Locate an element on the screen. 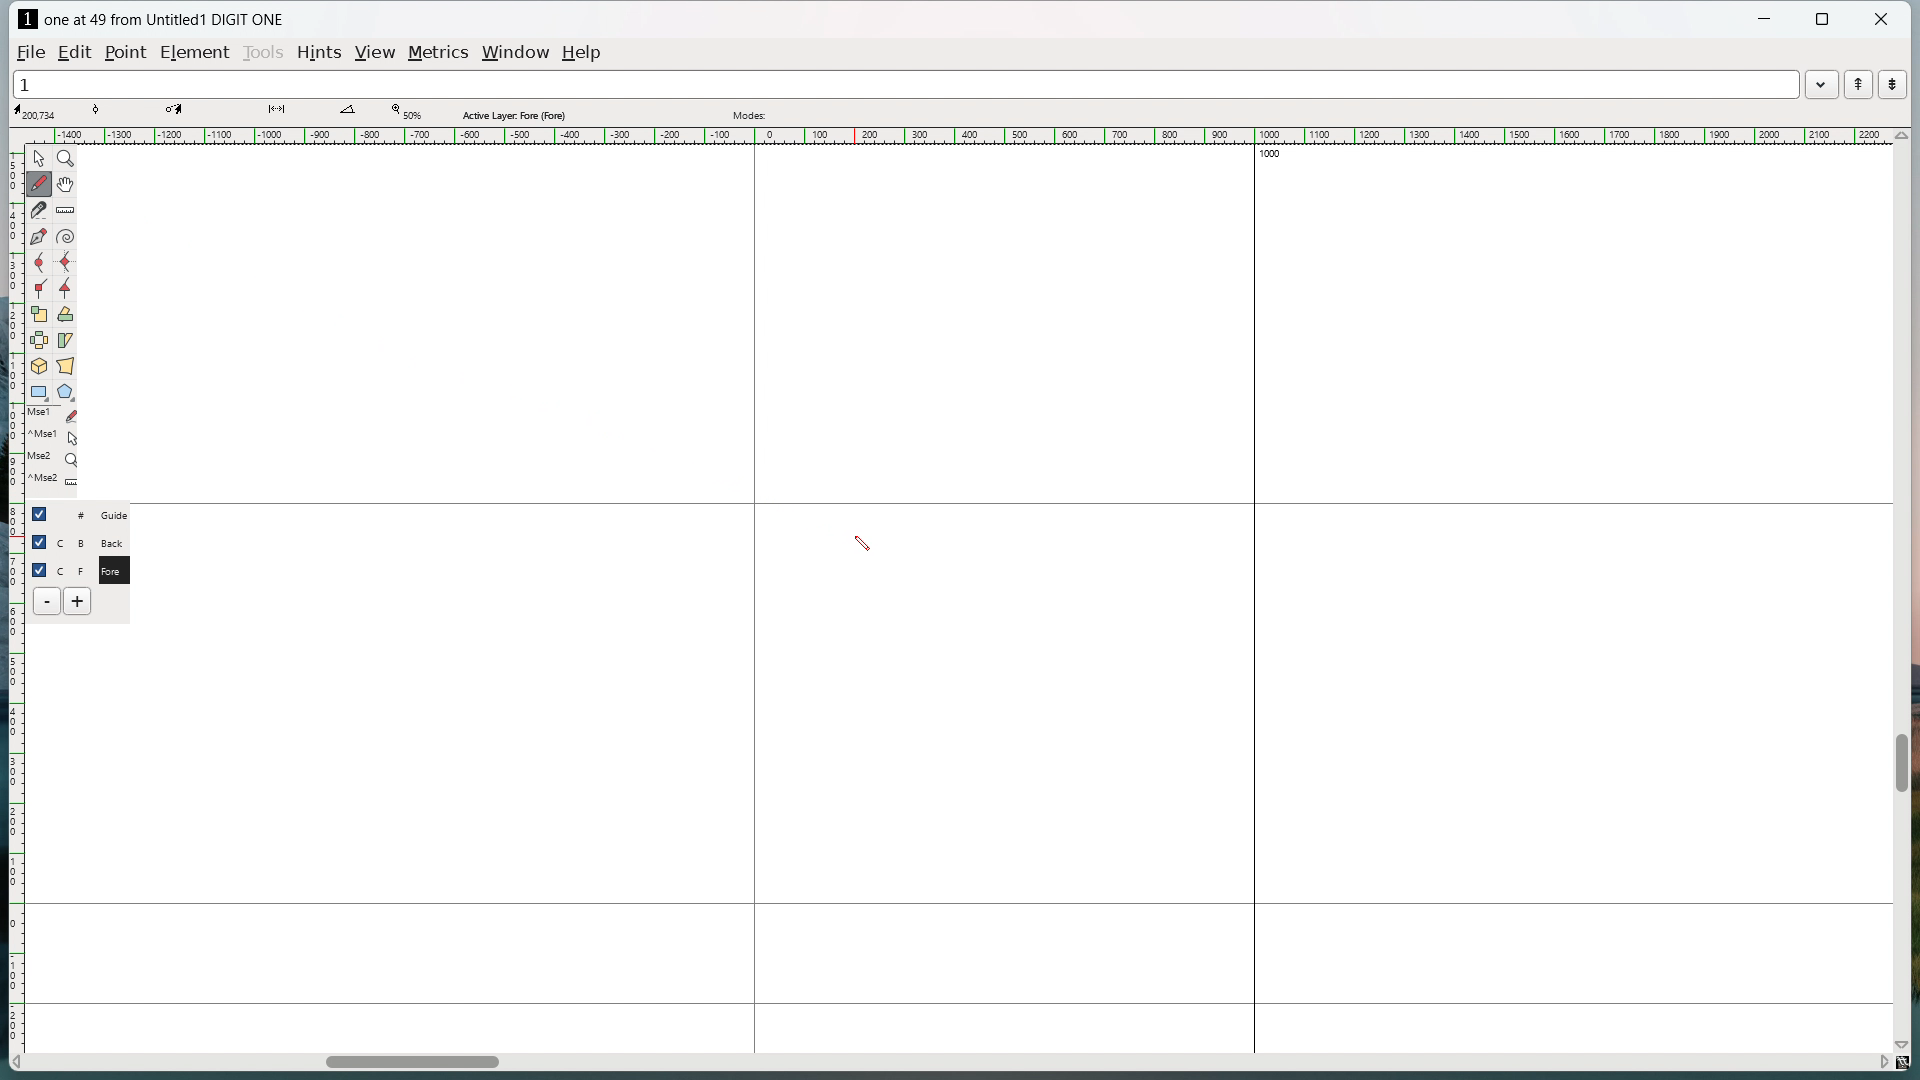  minimize is located at coordinates (1767, 21).